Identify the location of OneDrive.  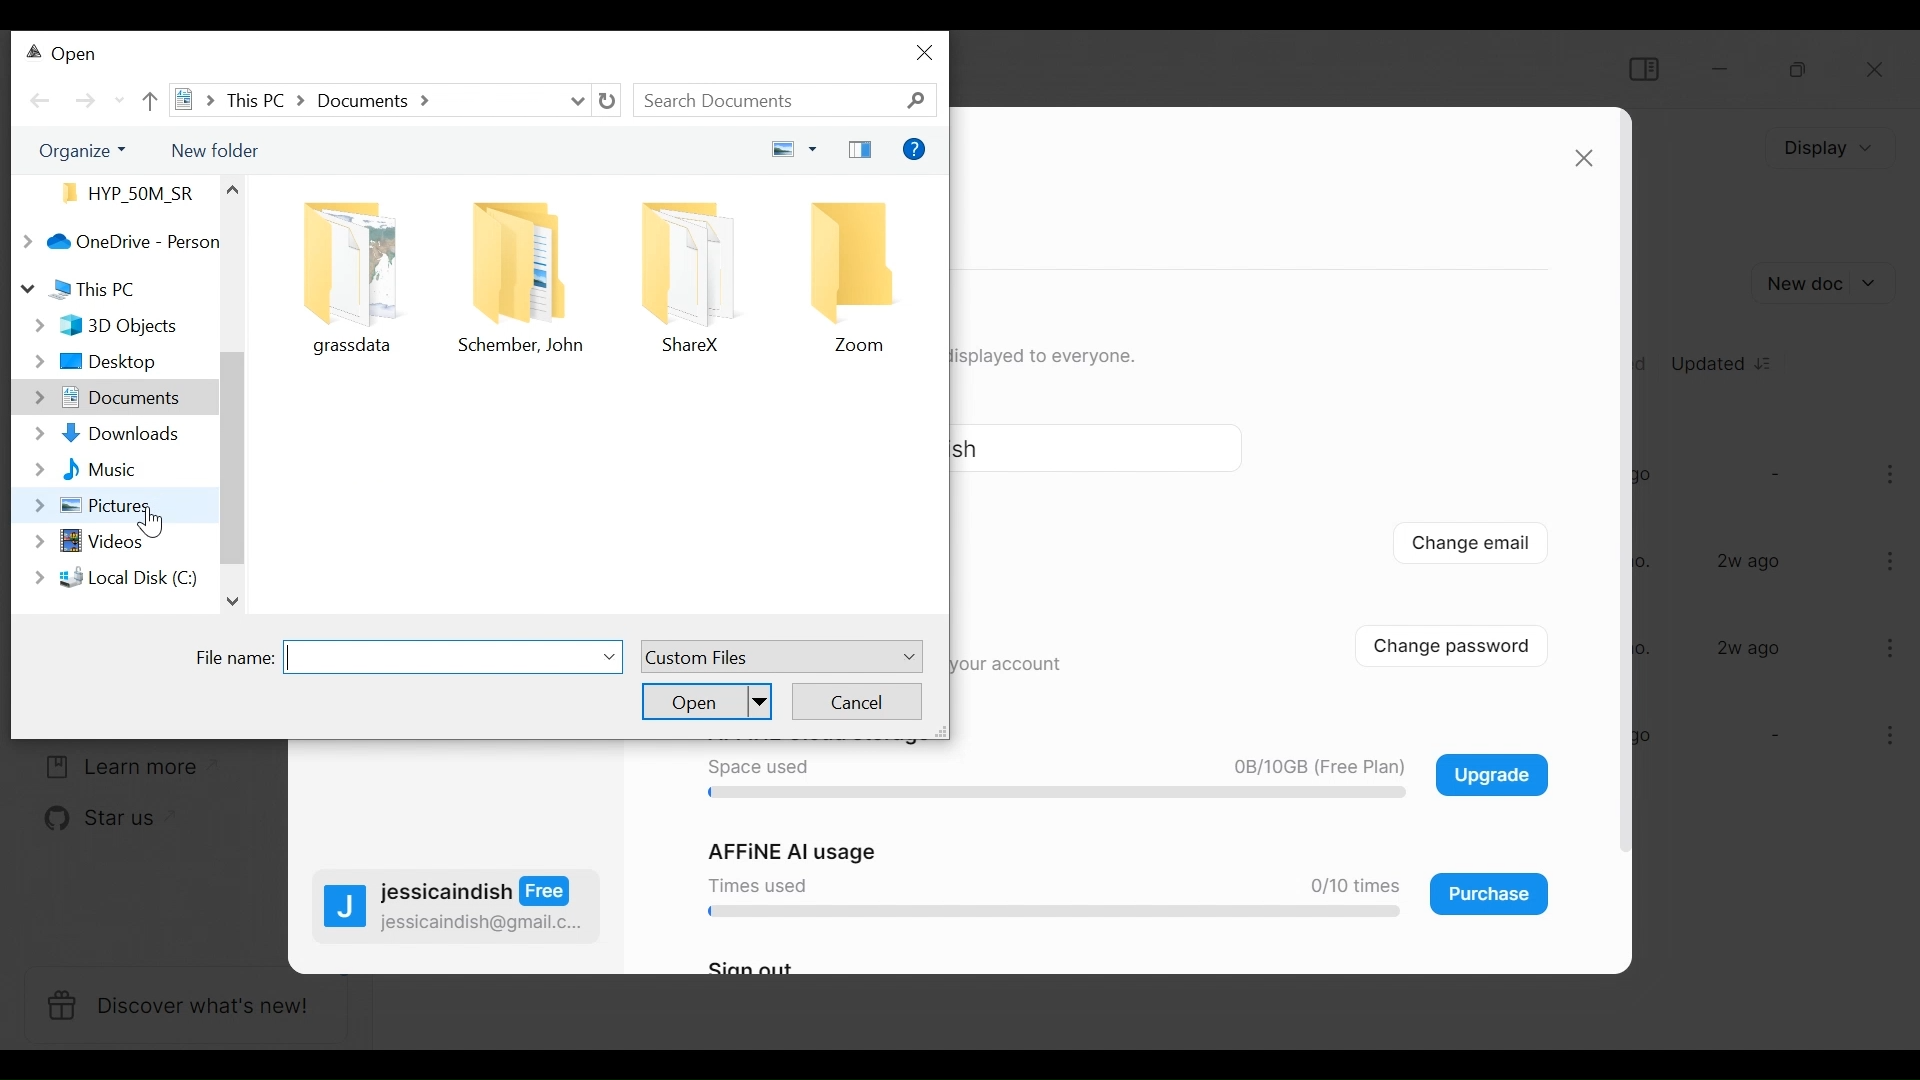
(115, 241).